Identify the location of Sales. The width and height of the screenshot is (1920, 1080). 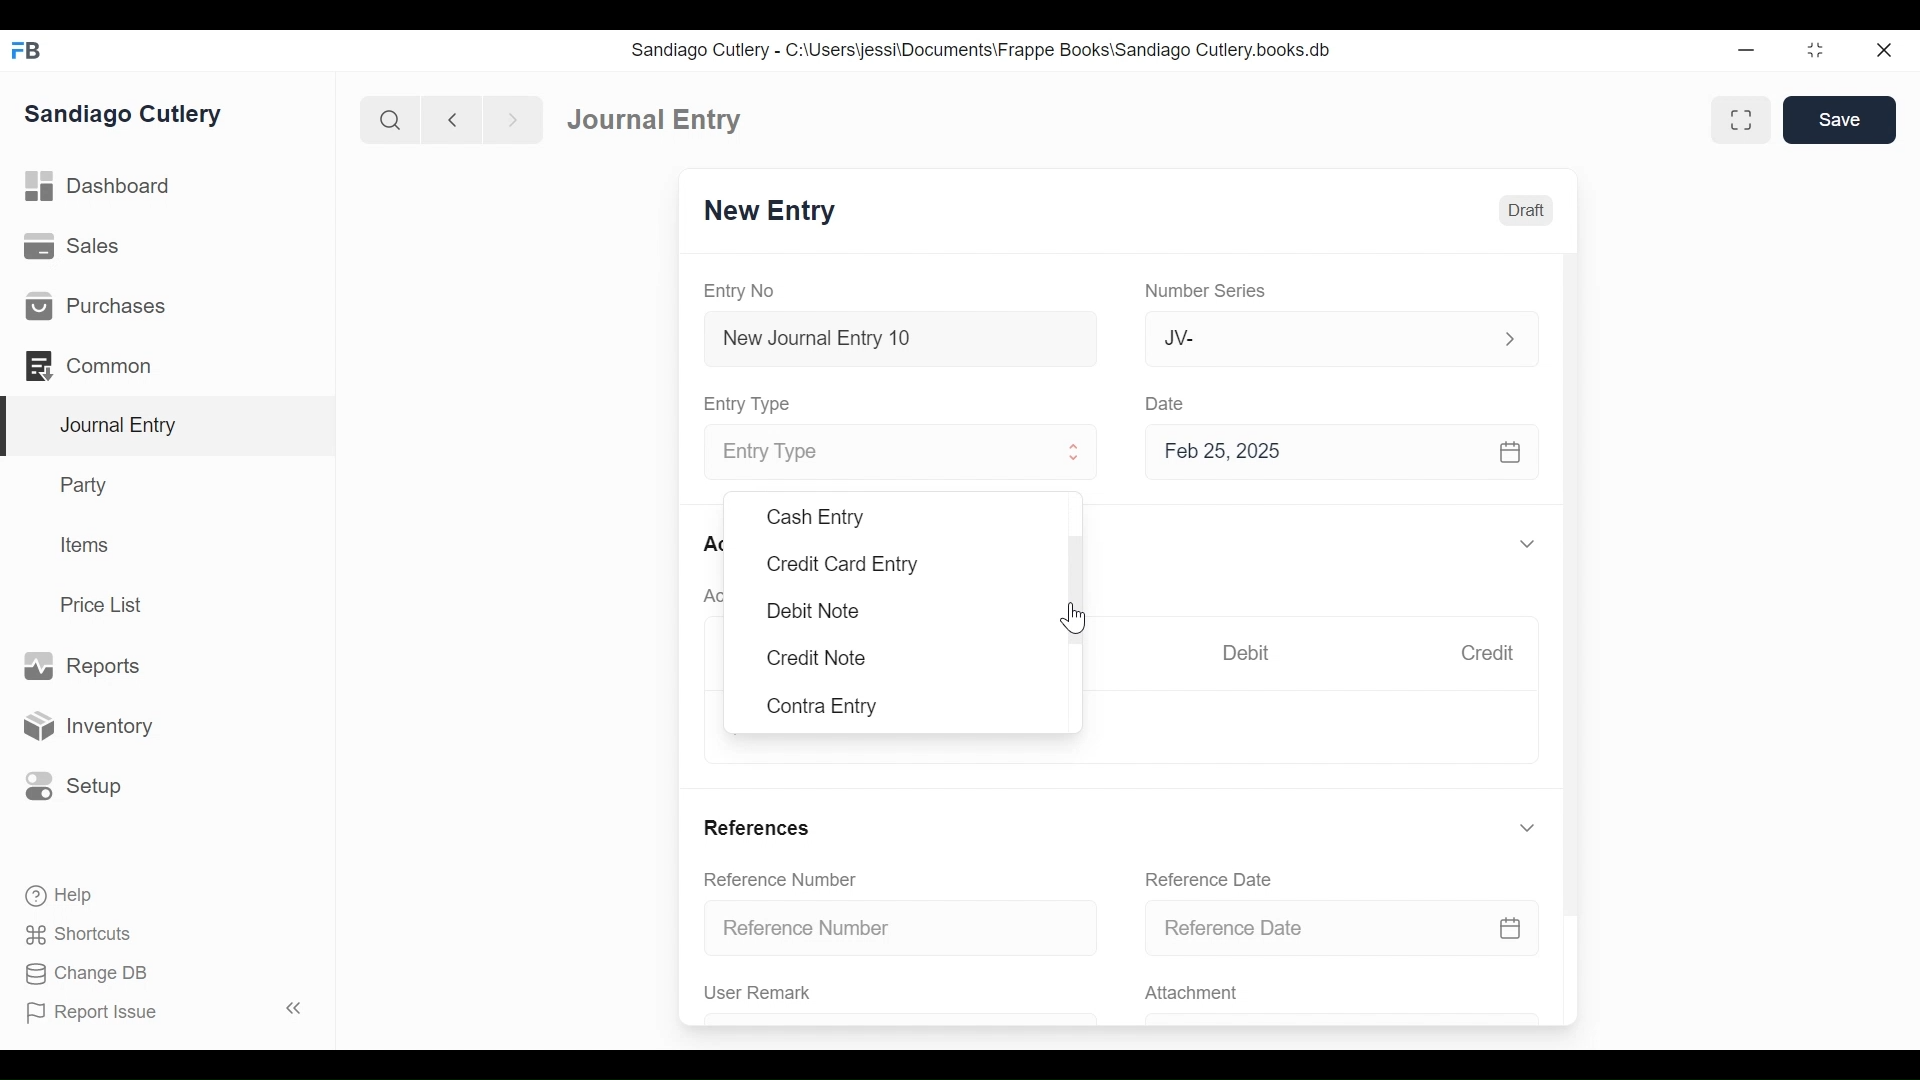
(70, 248).